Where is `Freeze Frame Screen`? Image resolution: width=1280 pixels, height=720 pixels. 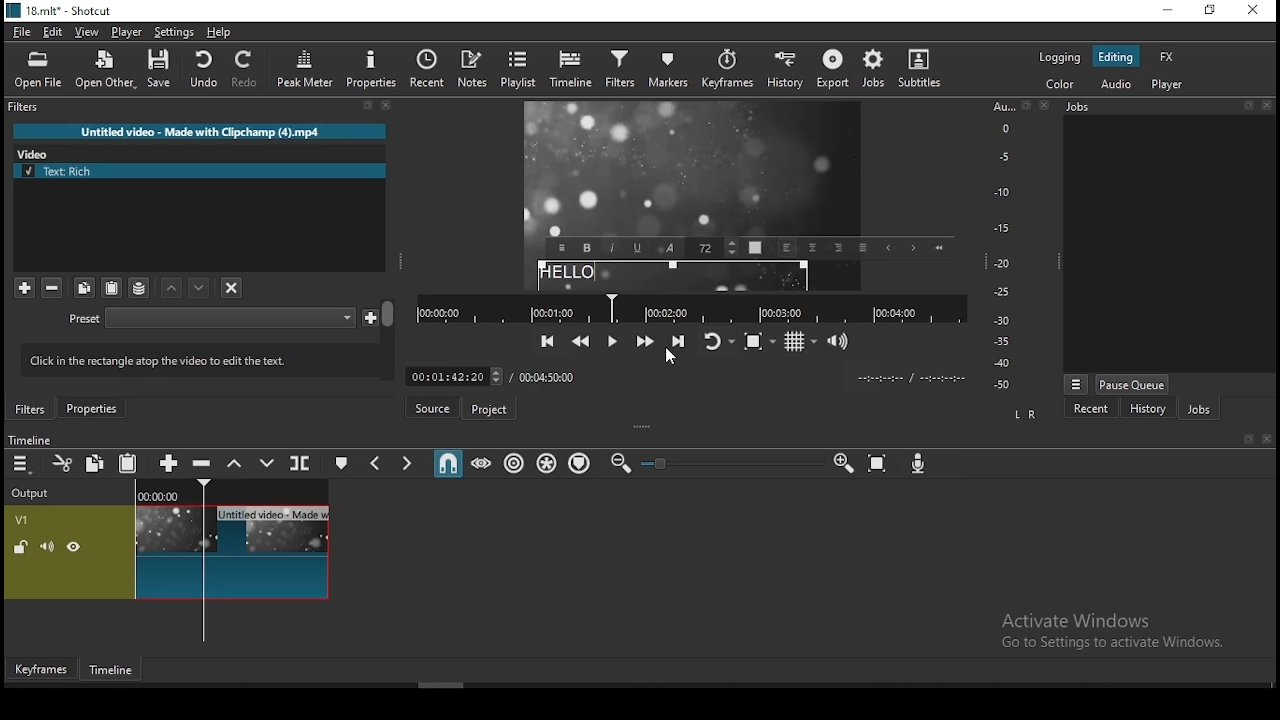 Freeze Frame Screen is located at coordinates (694, 169).